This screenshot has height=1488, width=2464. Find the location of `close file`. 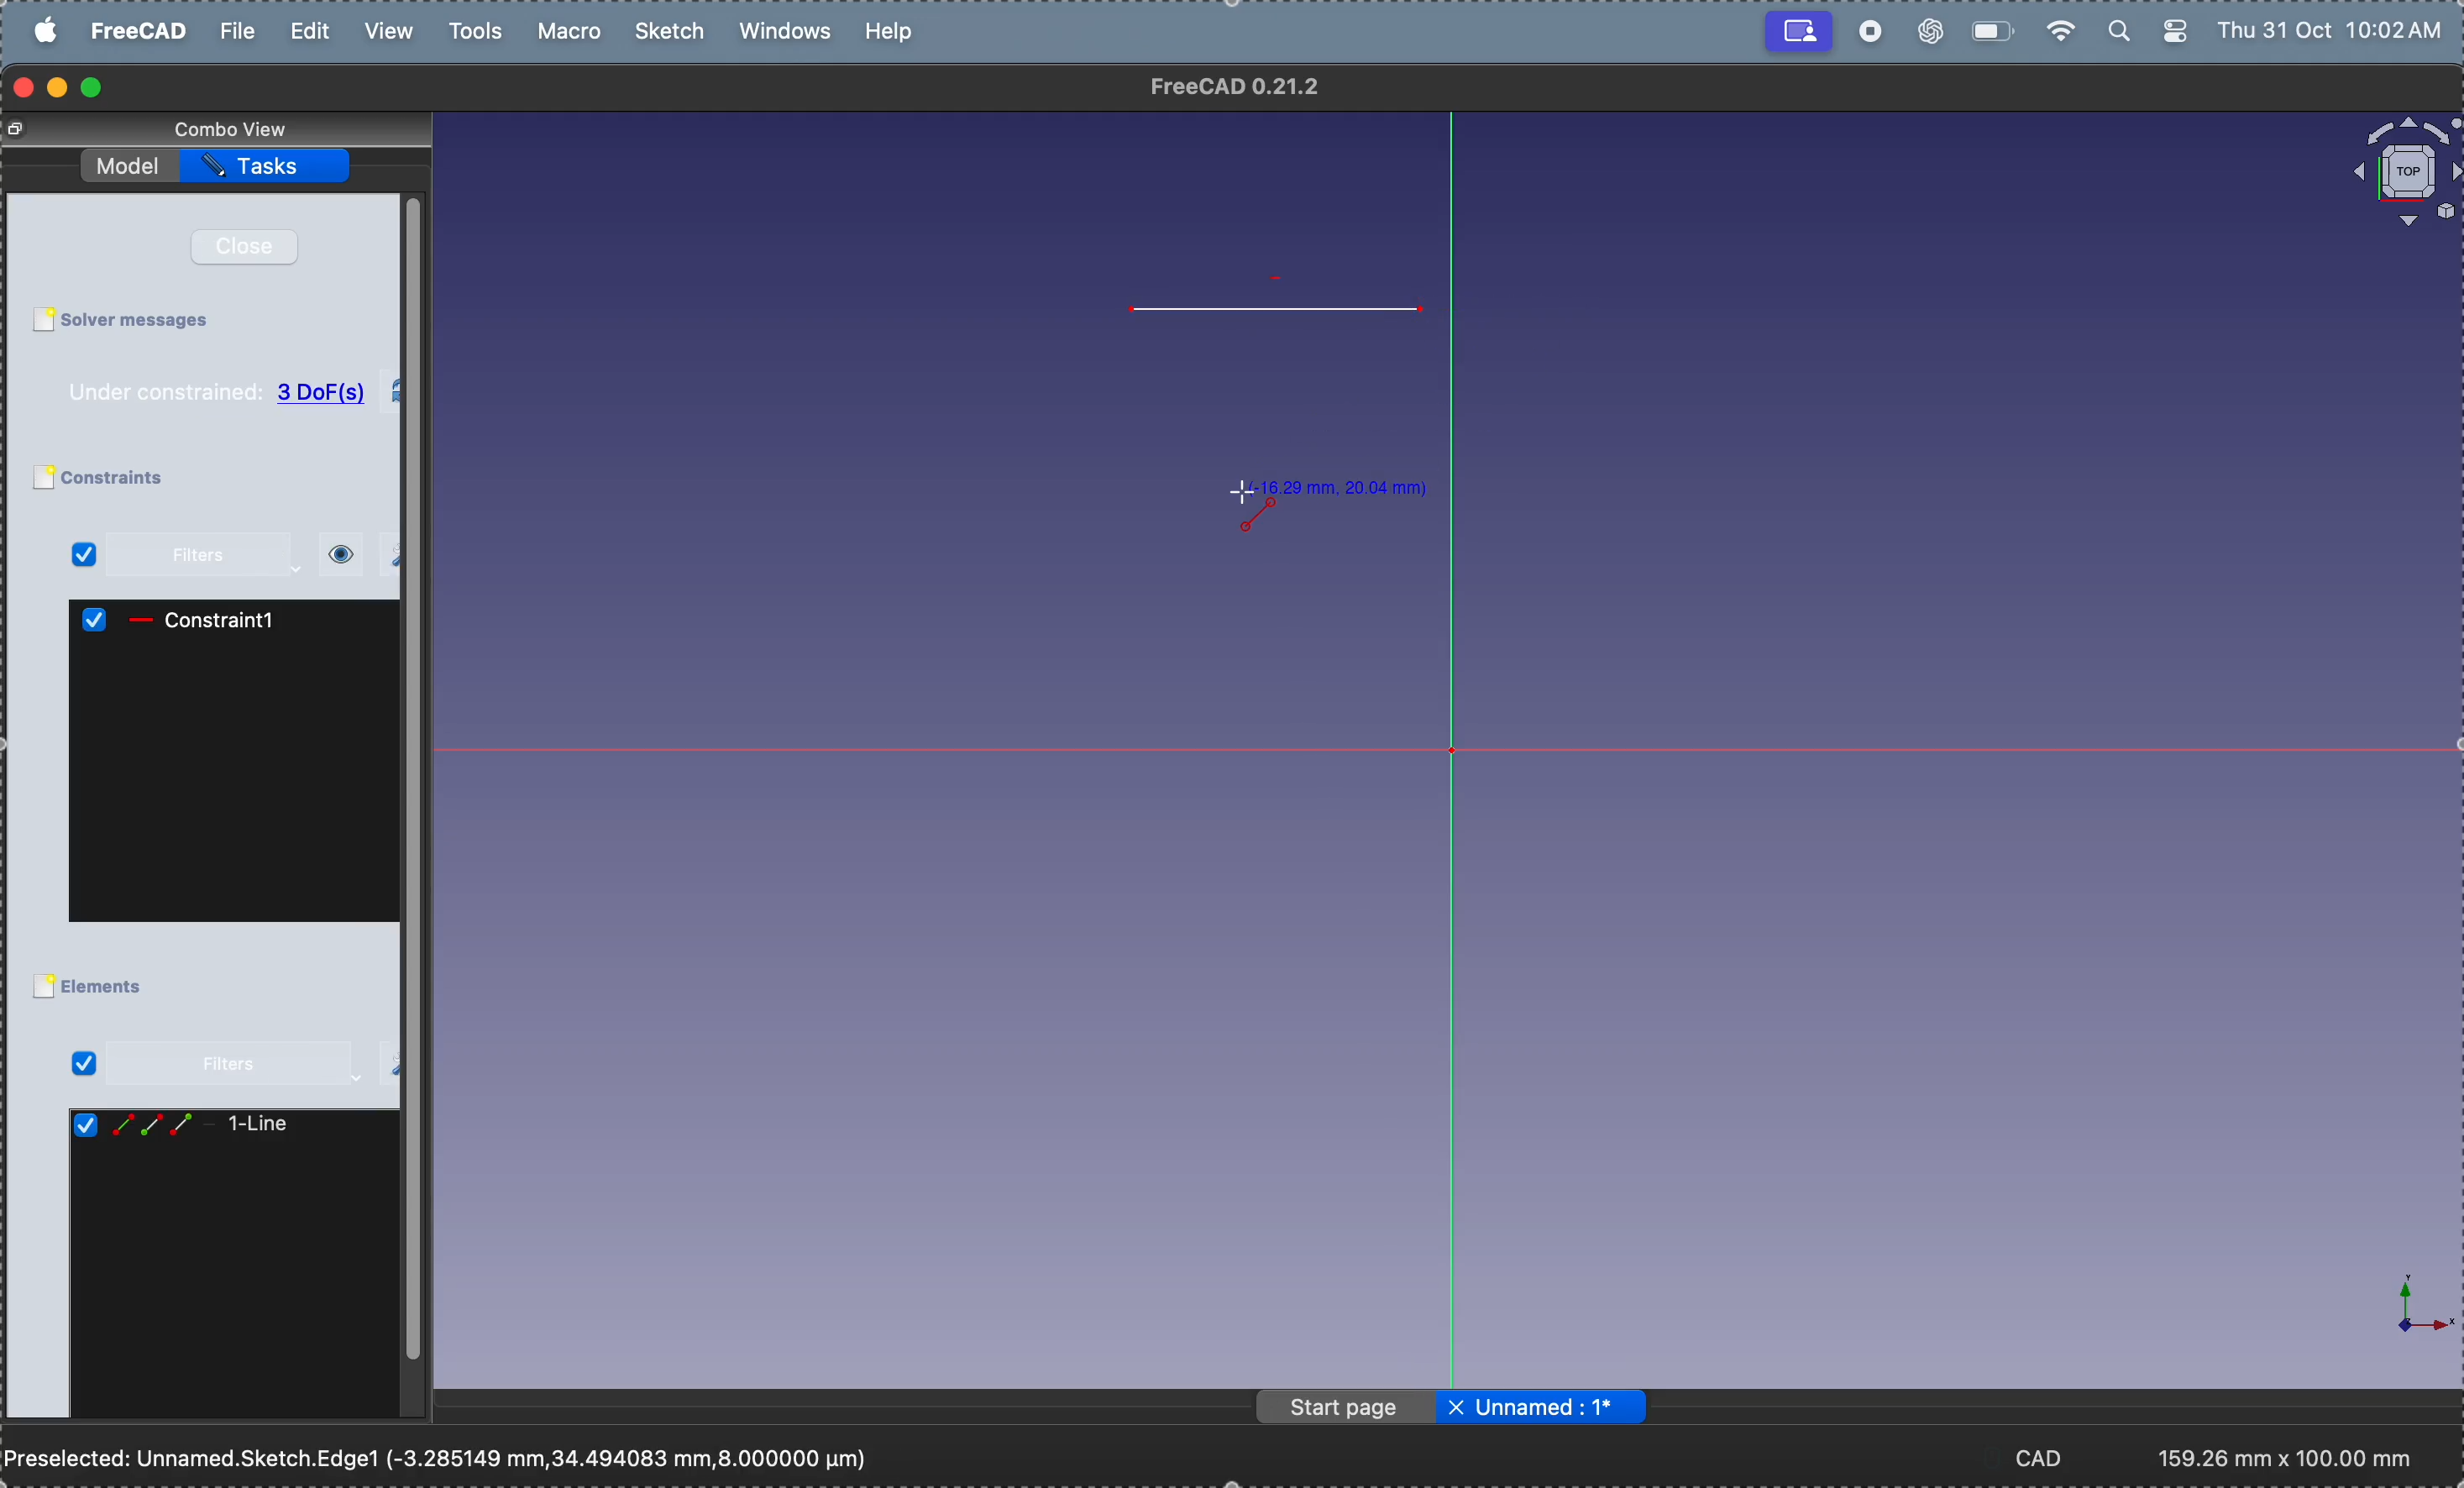

close file is located at coordinates (1456, 1409).